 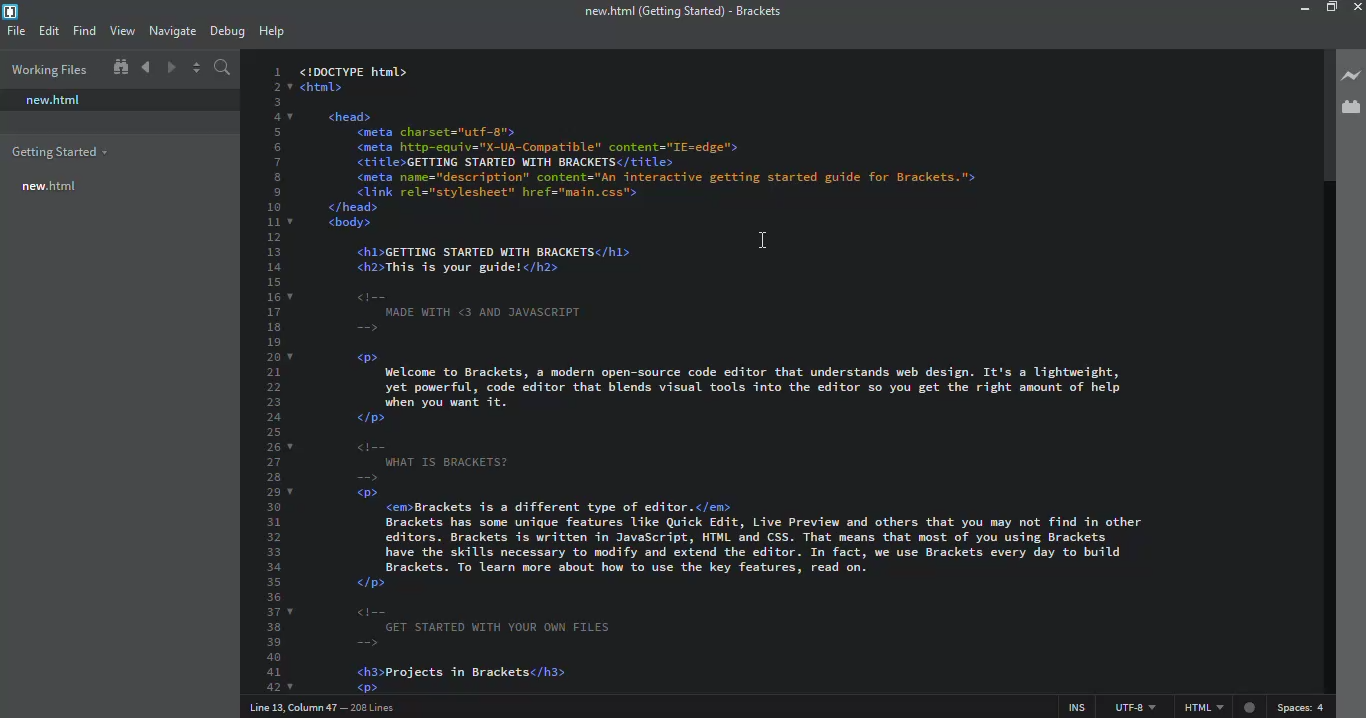 I want to click on line, so click(x=326, y=707).